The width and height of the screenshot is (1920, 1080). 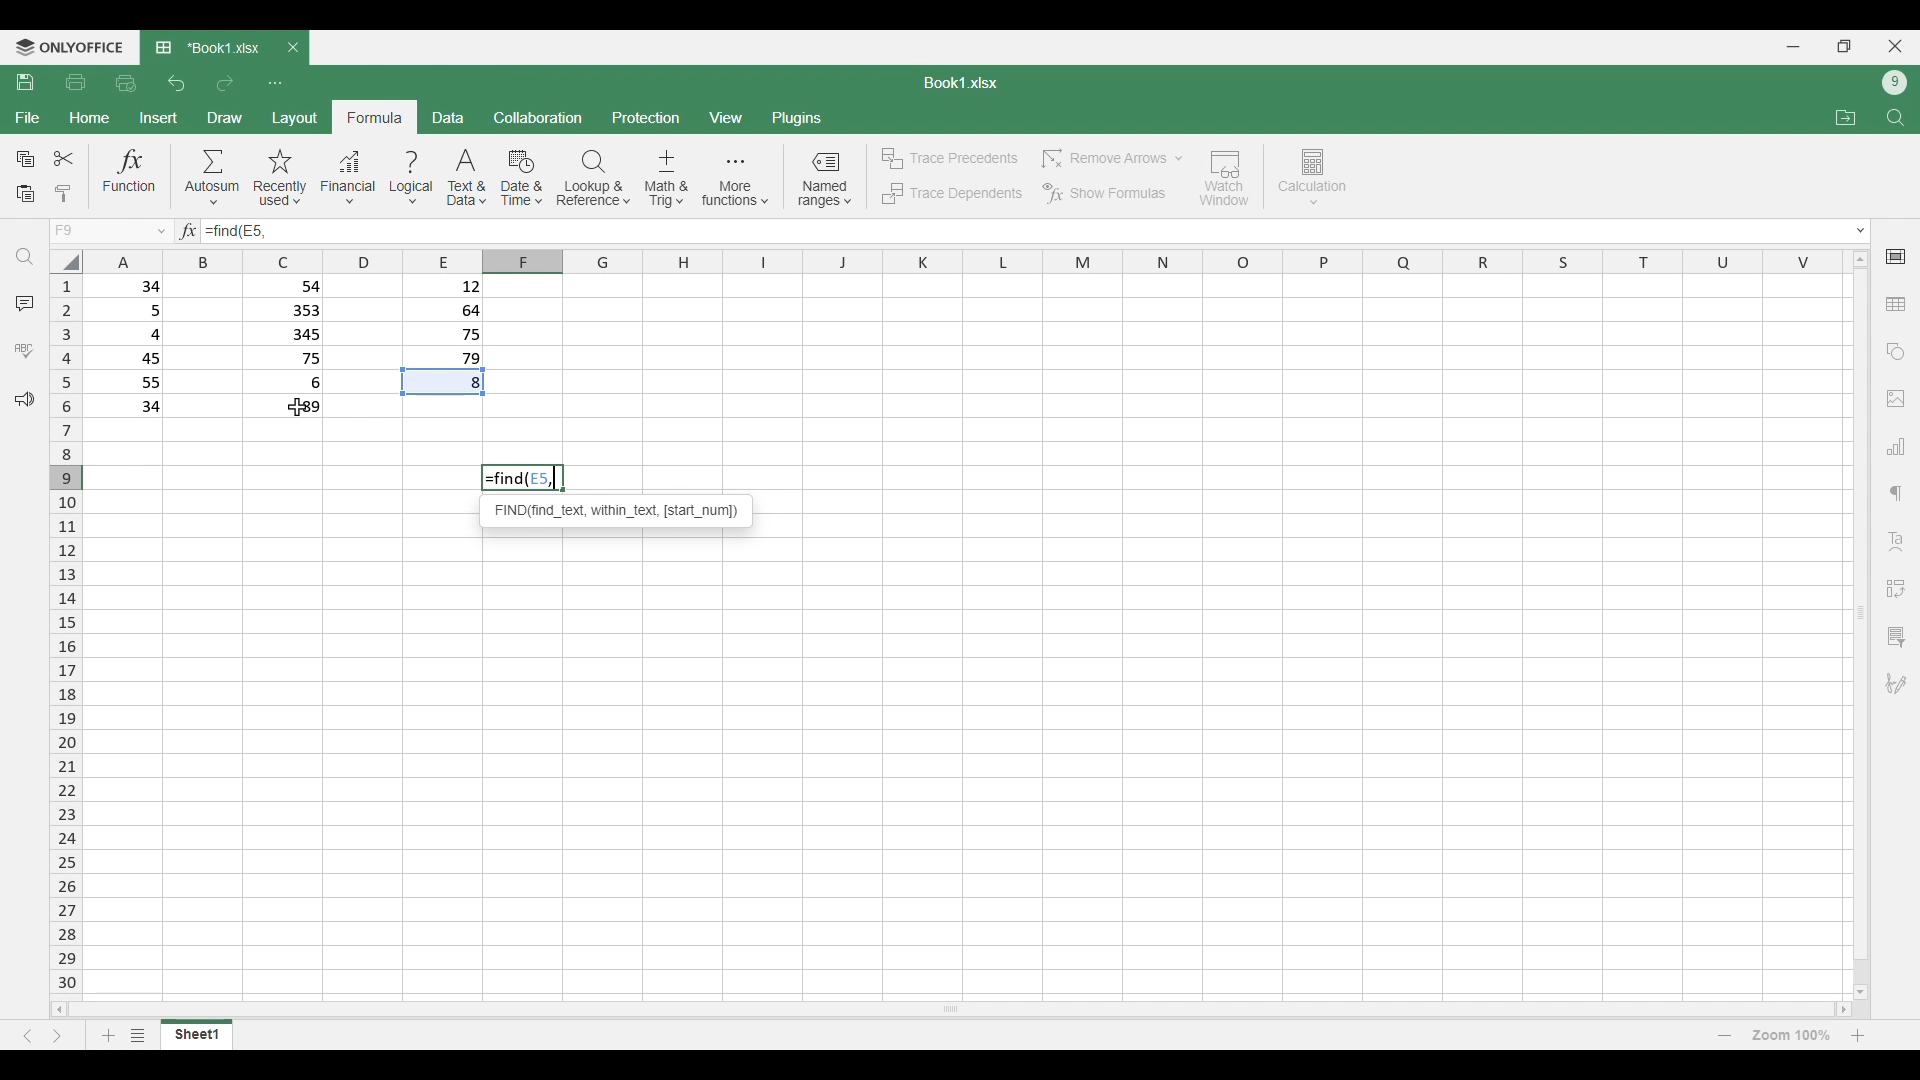 What do you see at coordinates (281, 178) in the screenshot?
I see `Recently used` at bounding box center [281, 178].